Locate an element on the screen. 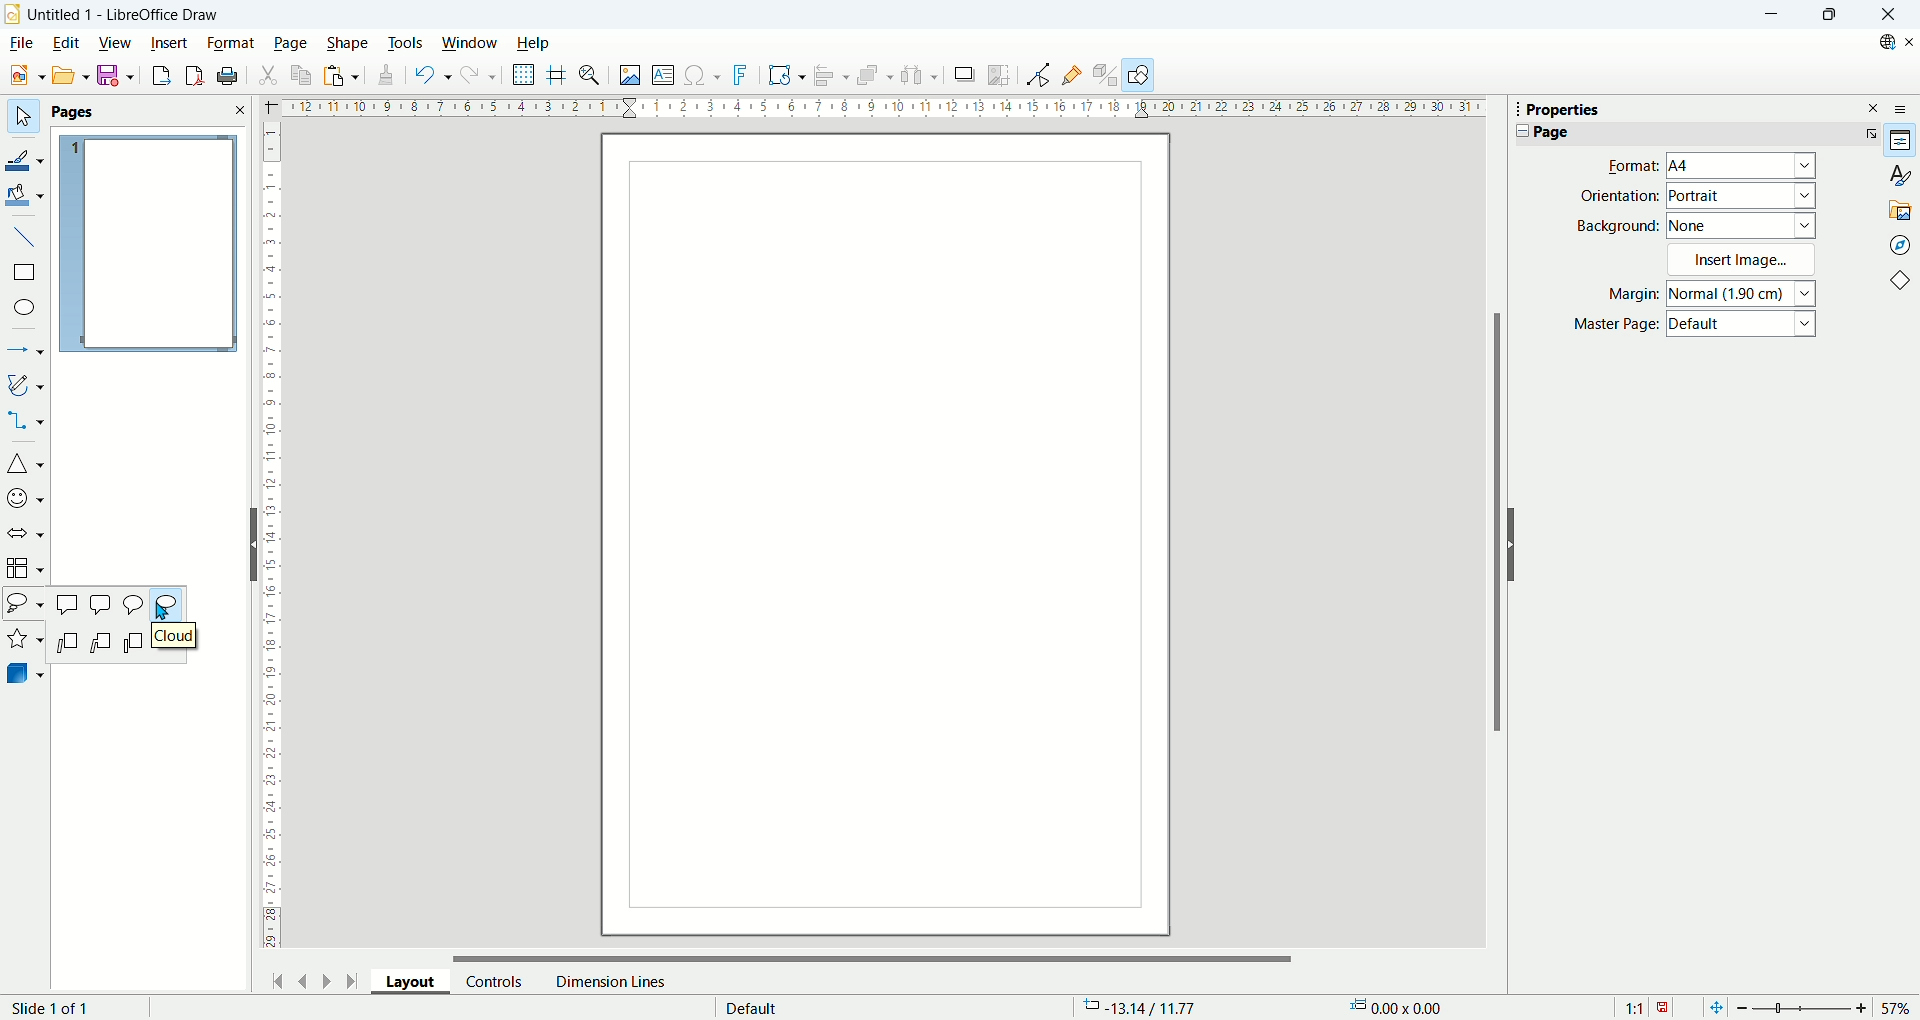 This screenshot has width=1920, height=1020. solid arrow is located at coordinates (26, 531).